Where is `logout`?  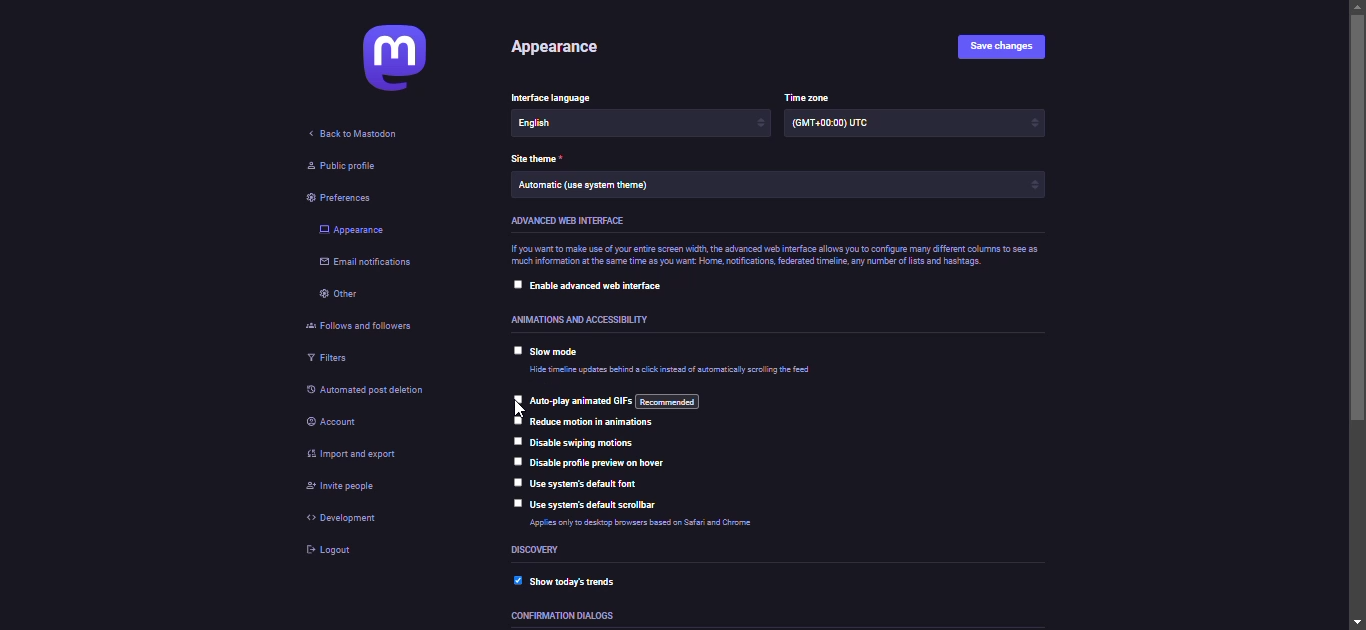
logout is located at coordinates (322, 552).